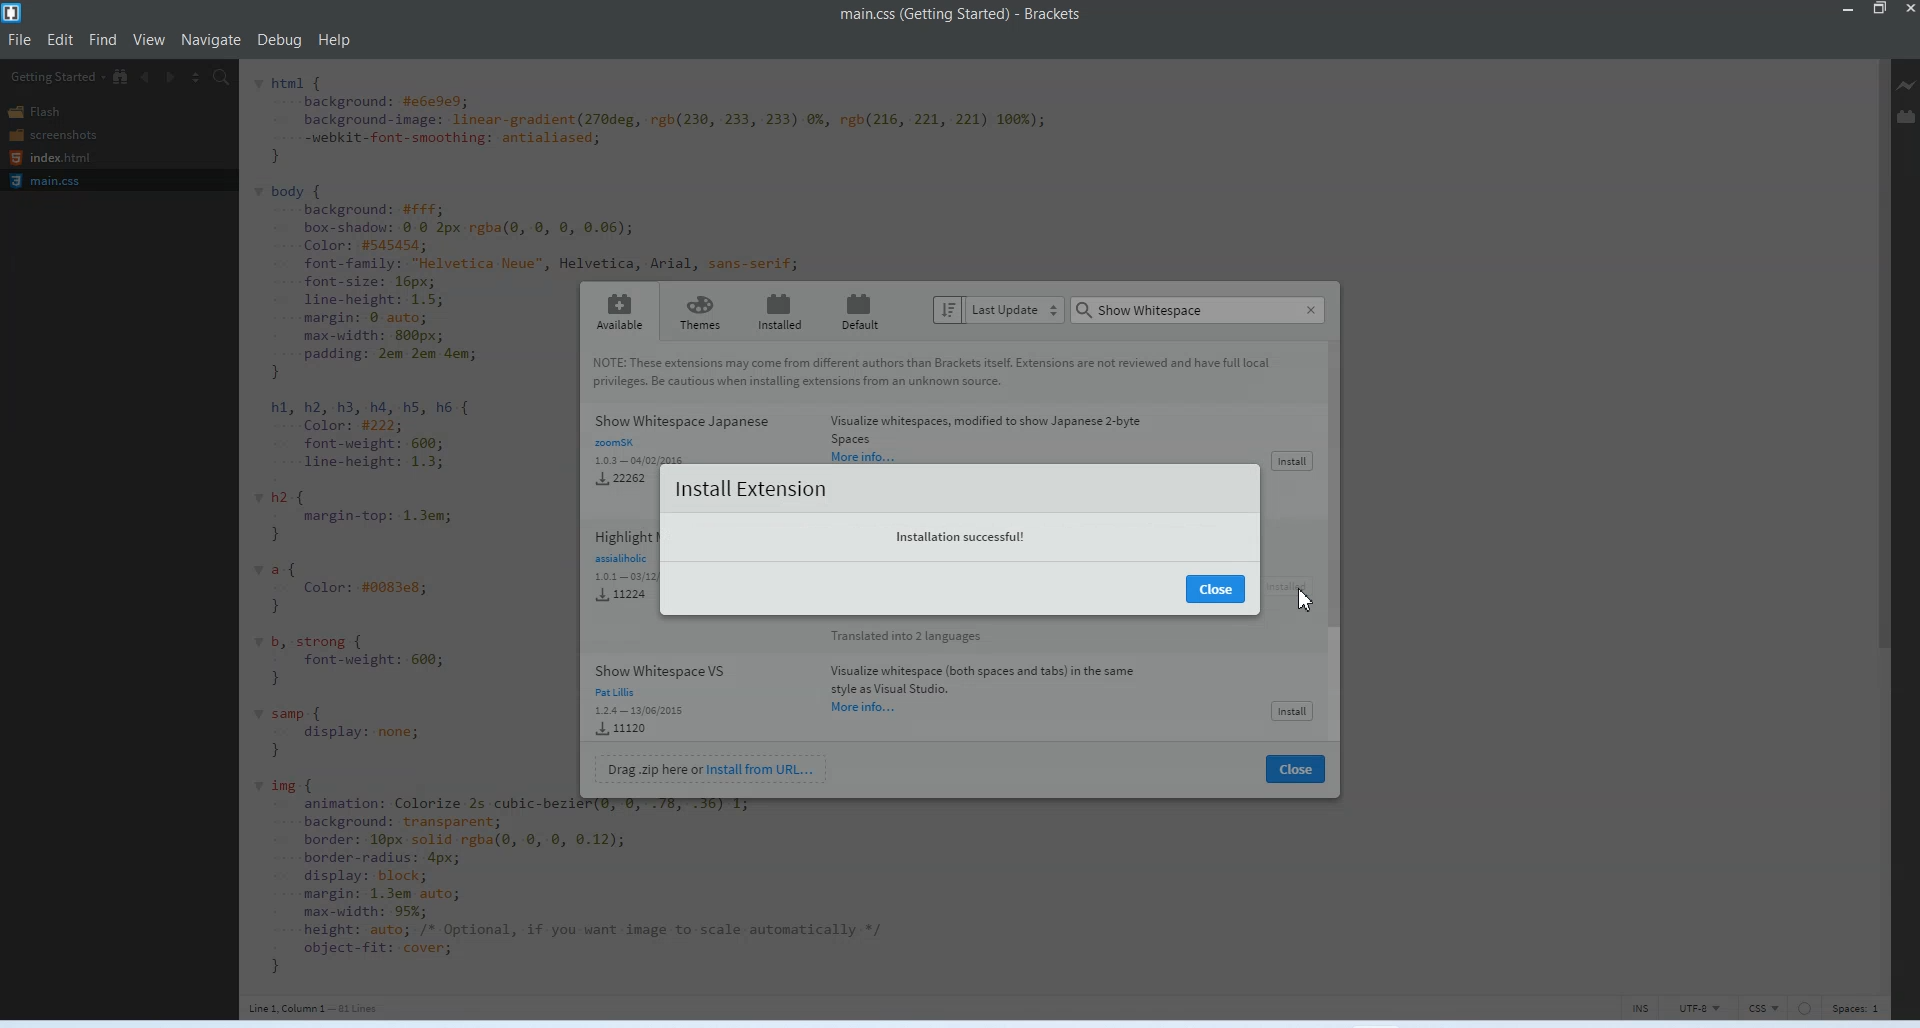 The image size is (1920, 1028). Describe the element at coordinates (655, 173) in the screenshot. I see `Code` at that location.